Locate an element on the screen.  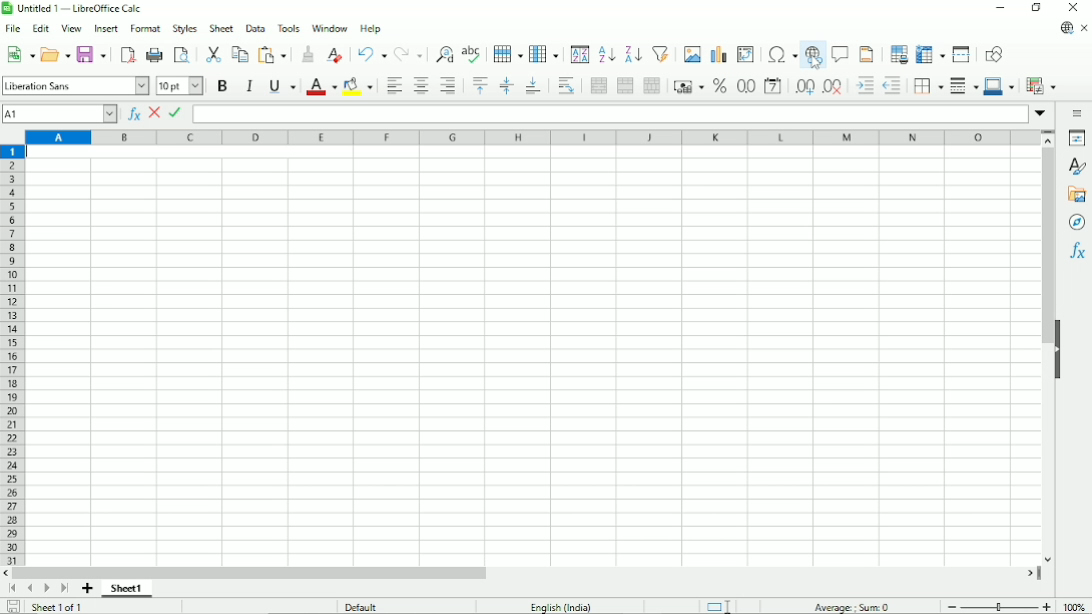
Conditional is located at coordinates (1041, 86).